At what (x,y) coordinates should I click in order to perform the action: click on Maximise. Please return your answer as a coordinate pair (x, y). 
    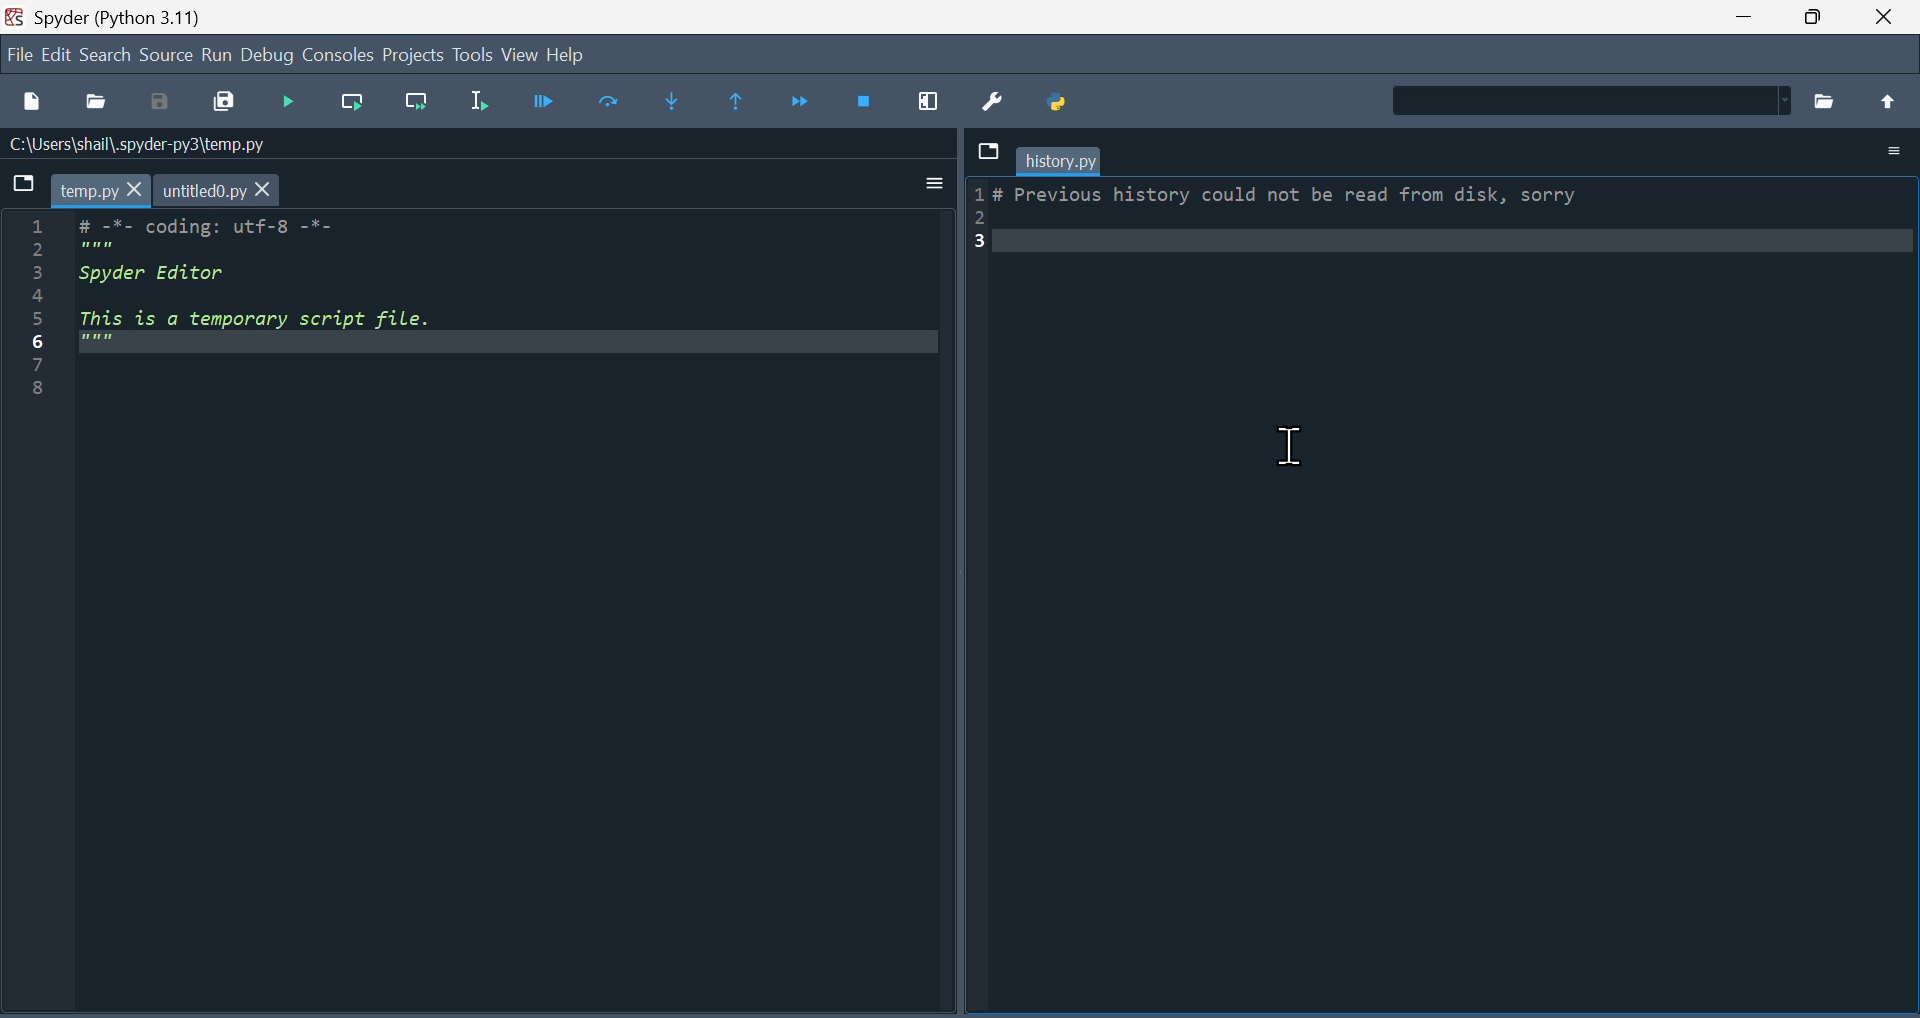
    Looking at the image, I should click on (1816, 17).